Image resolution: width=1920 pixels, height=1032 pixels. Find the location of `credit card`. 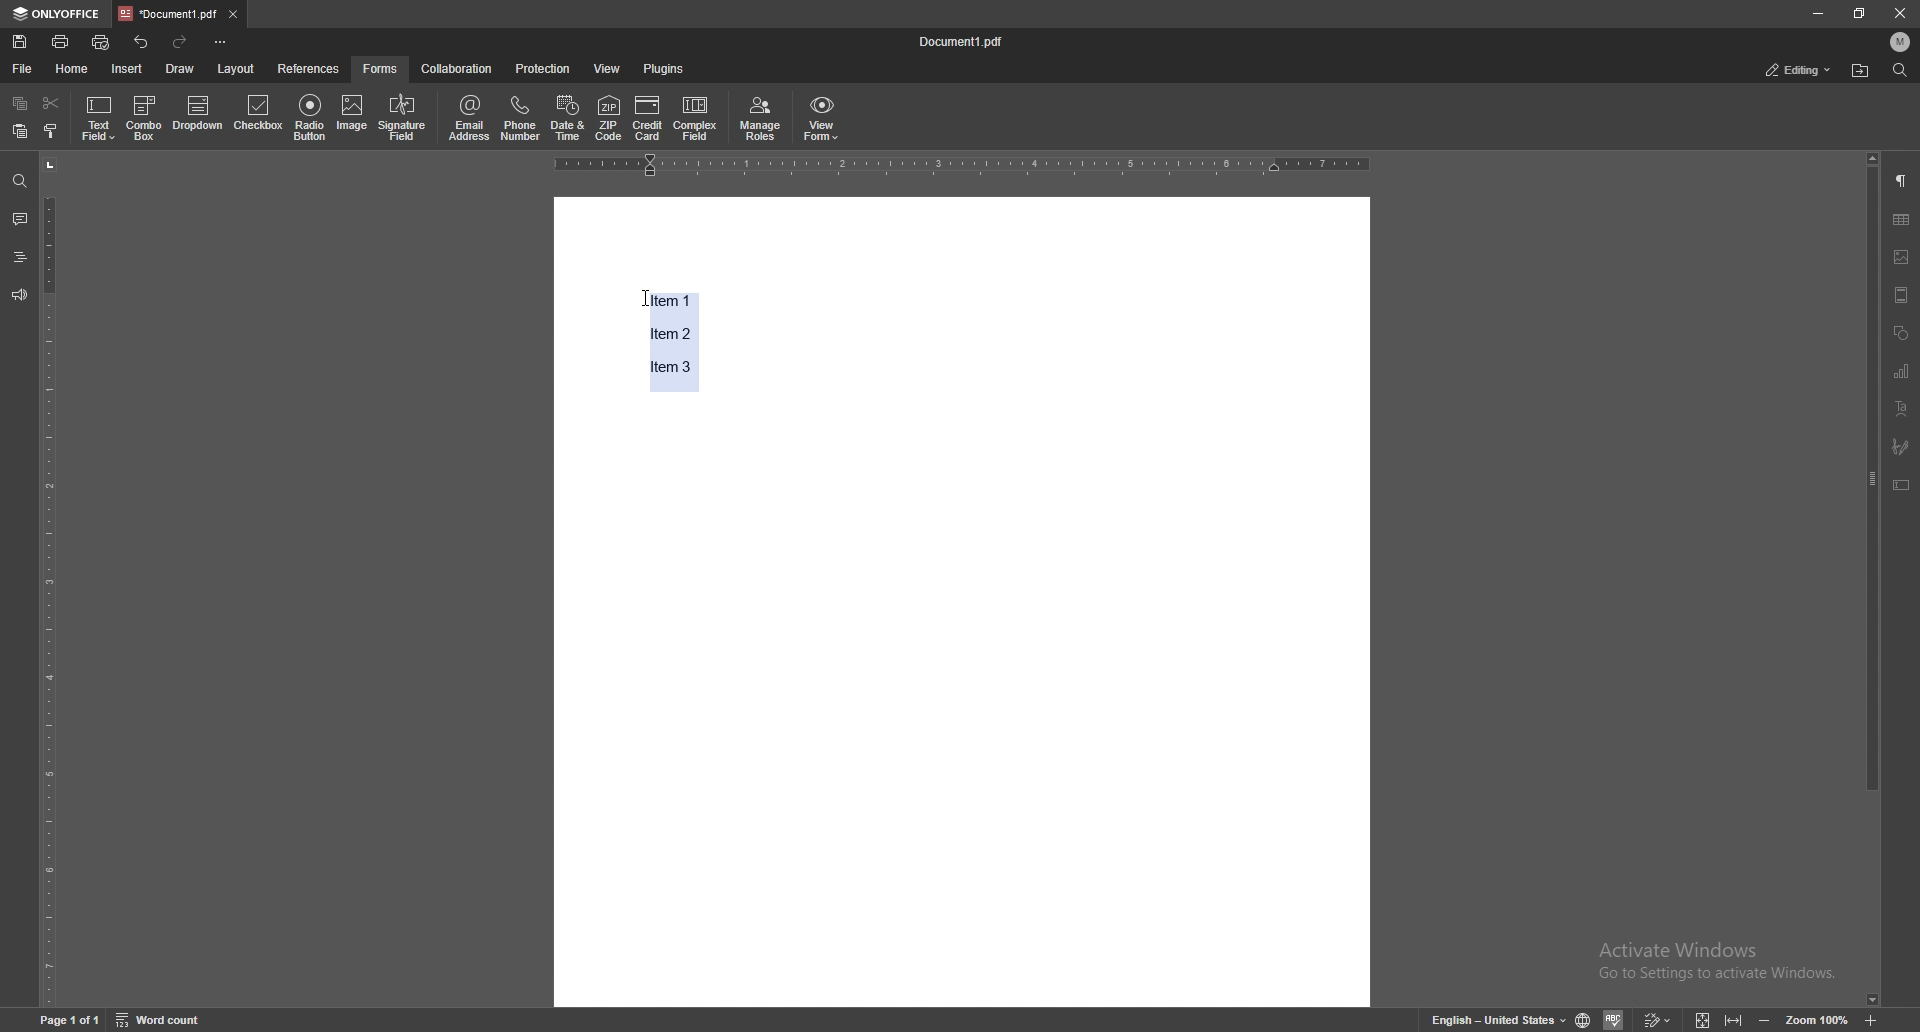

credit card is located at coordinates (650, 120).